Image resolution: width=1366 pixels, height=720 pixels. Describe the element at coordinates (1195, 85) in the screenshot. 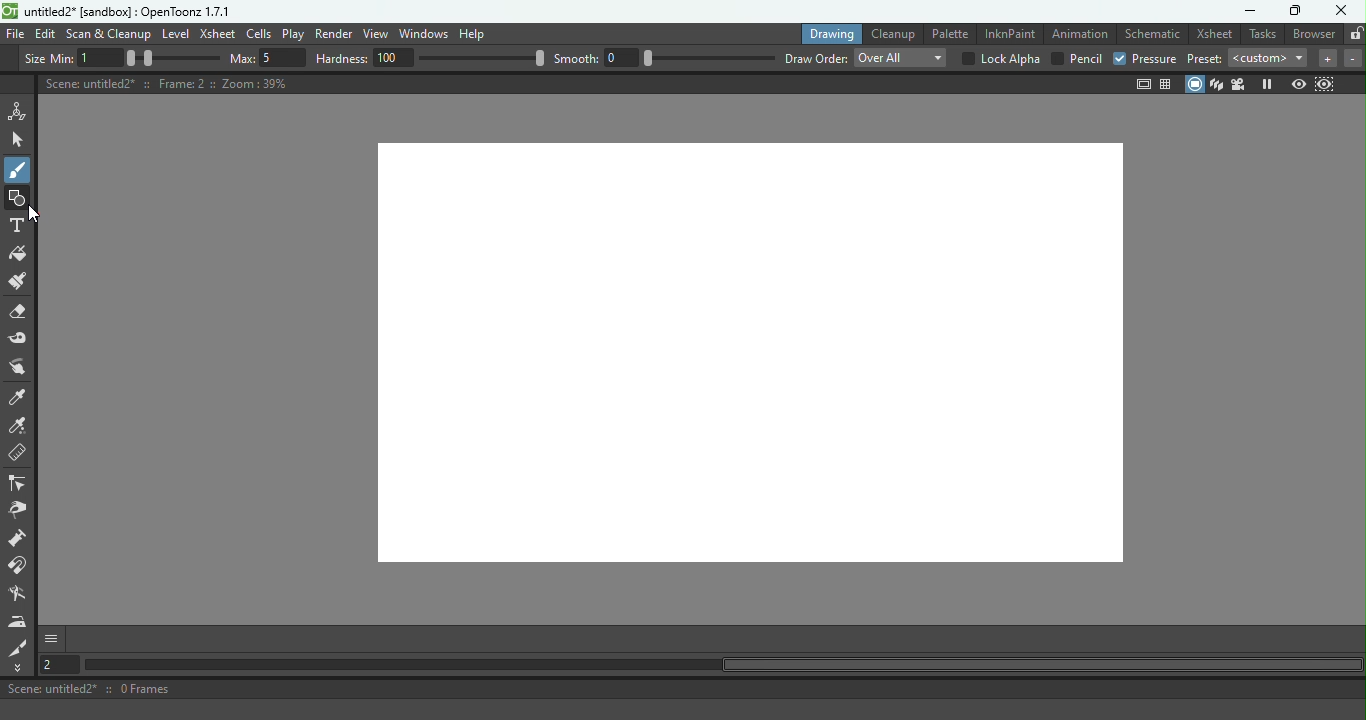

I see `Camera stand view` at that location.